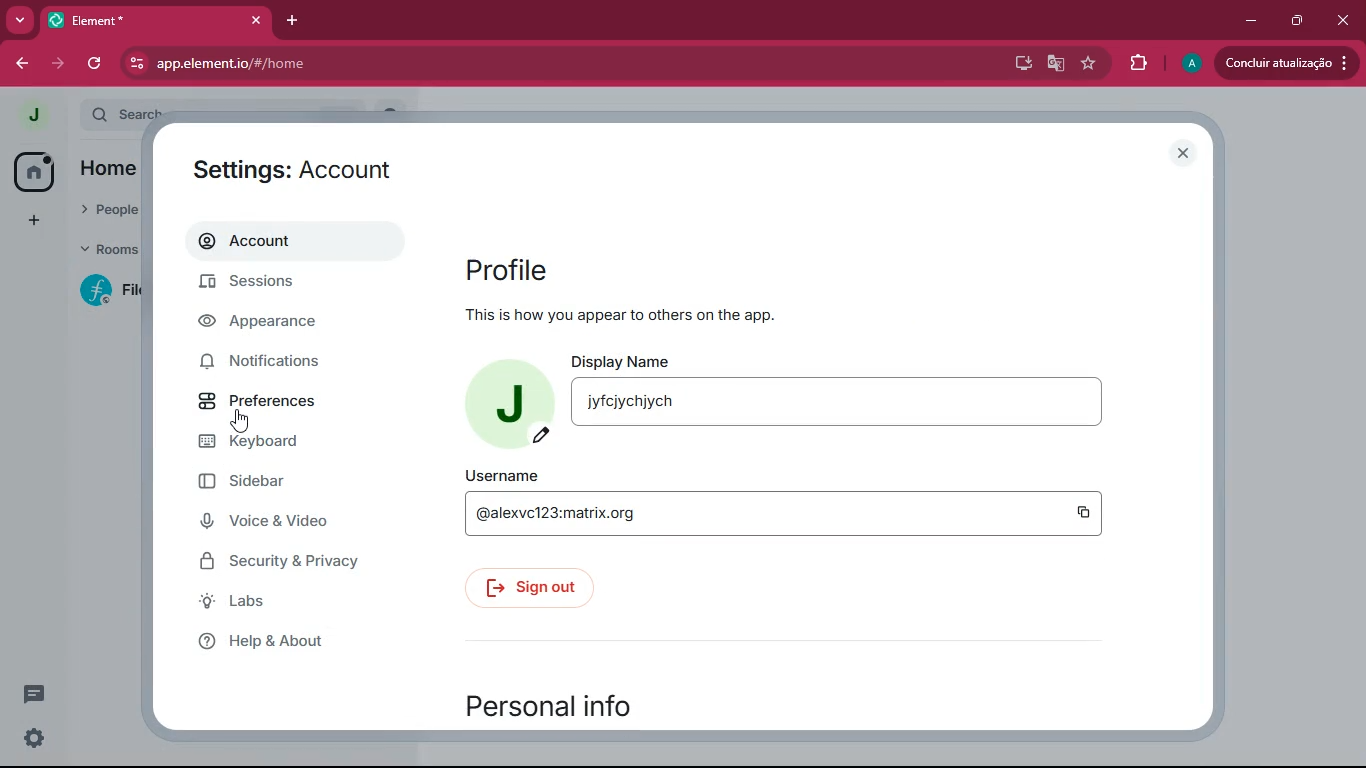 The width and height of the screenshot is (1366, 768). I want to click on refresh, so click(94, 65).